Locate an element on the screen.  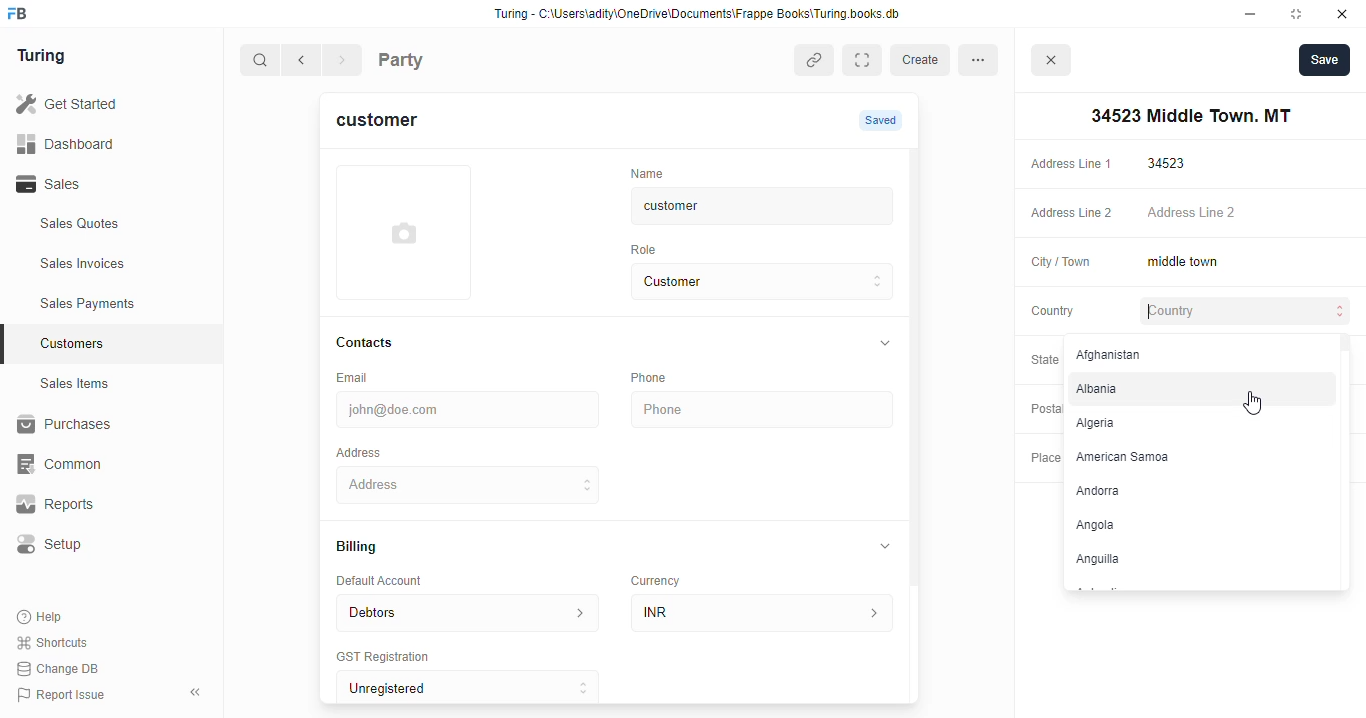
Anguilla is located at coordinates (1191, 559).